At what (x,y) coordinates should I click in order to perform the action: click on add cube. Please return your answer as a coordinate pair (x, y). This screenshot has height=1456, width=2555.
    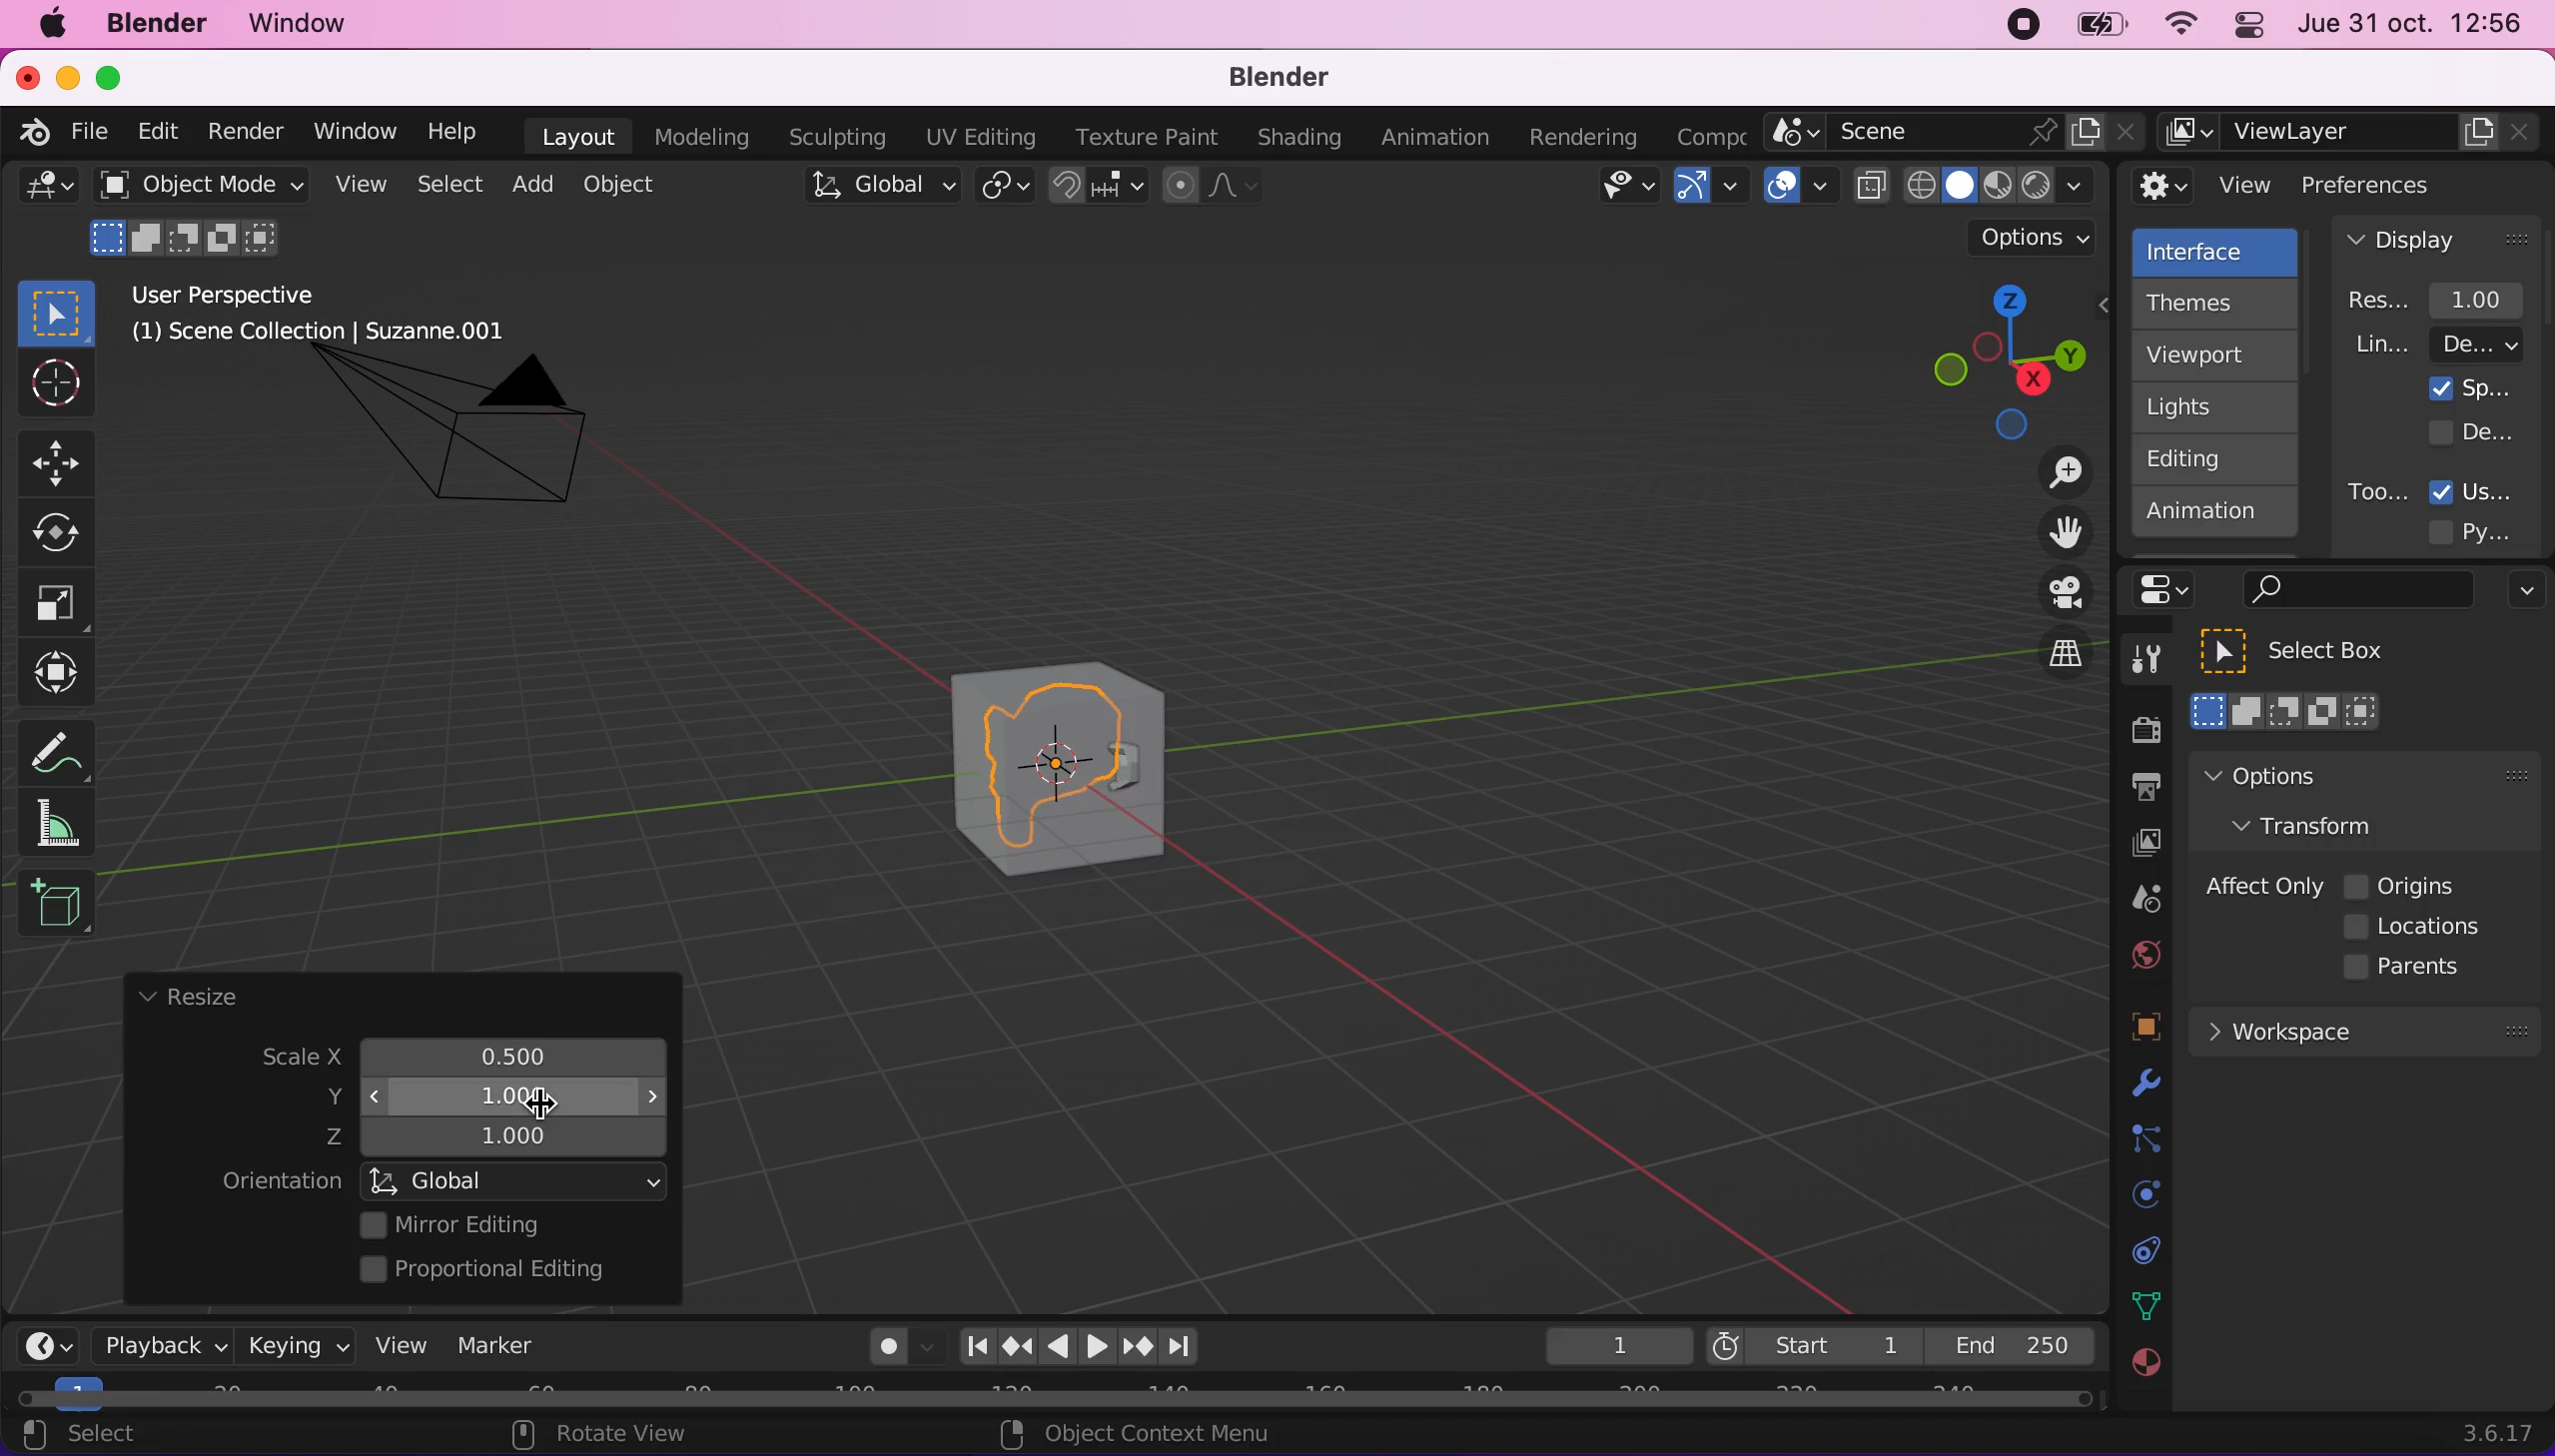
    Looking at the image, I should click on (56, 905).